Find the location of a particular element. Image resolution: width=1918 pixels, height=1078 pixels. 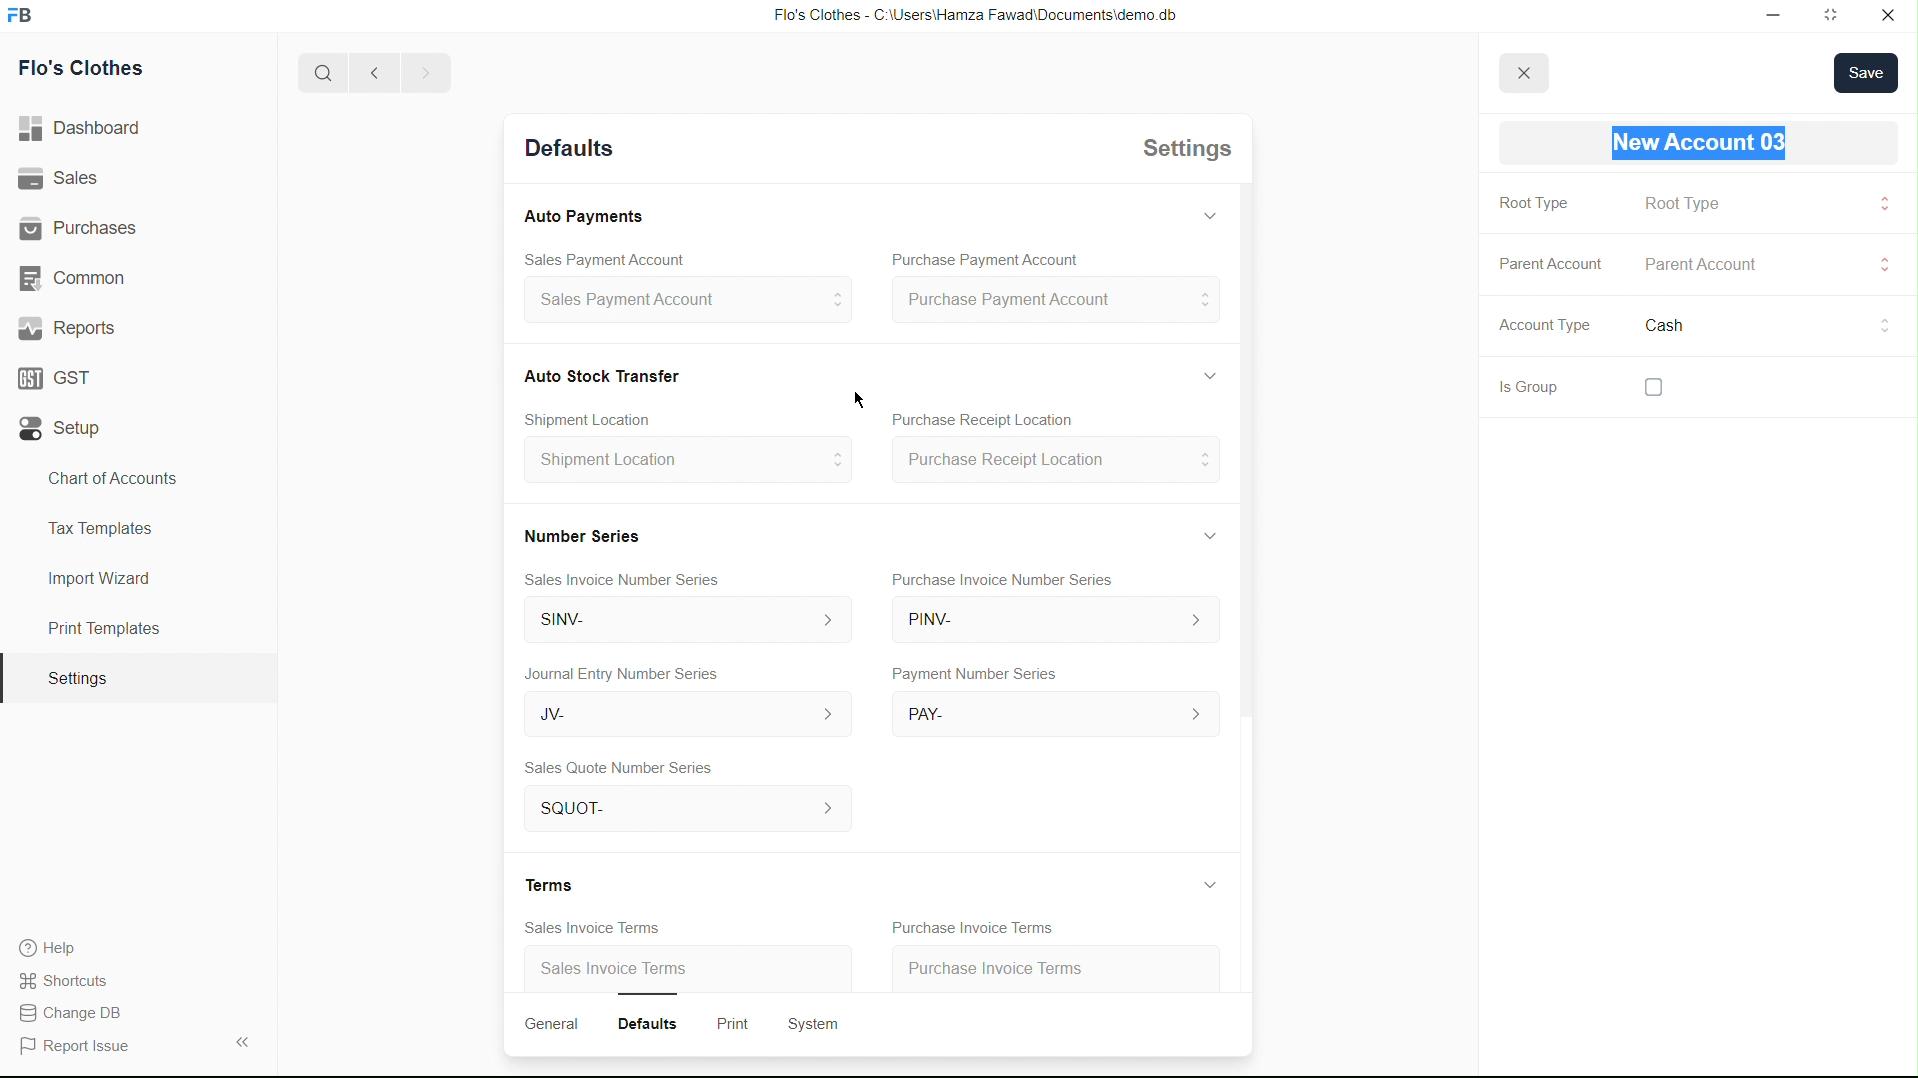

Parent Account is located at coordinates (1548, 262).